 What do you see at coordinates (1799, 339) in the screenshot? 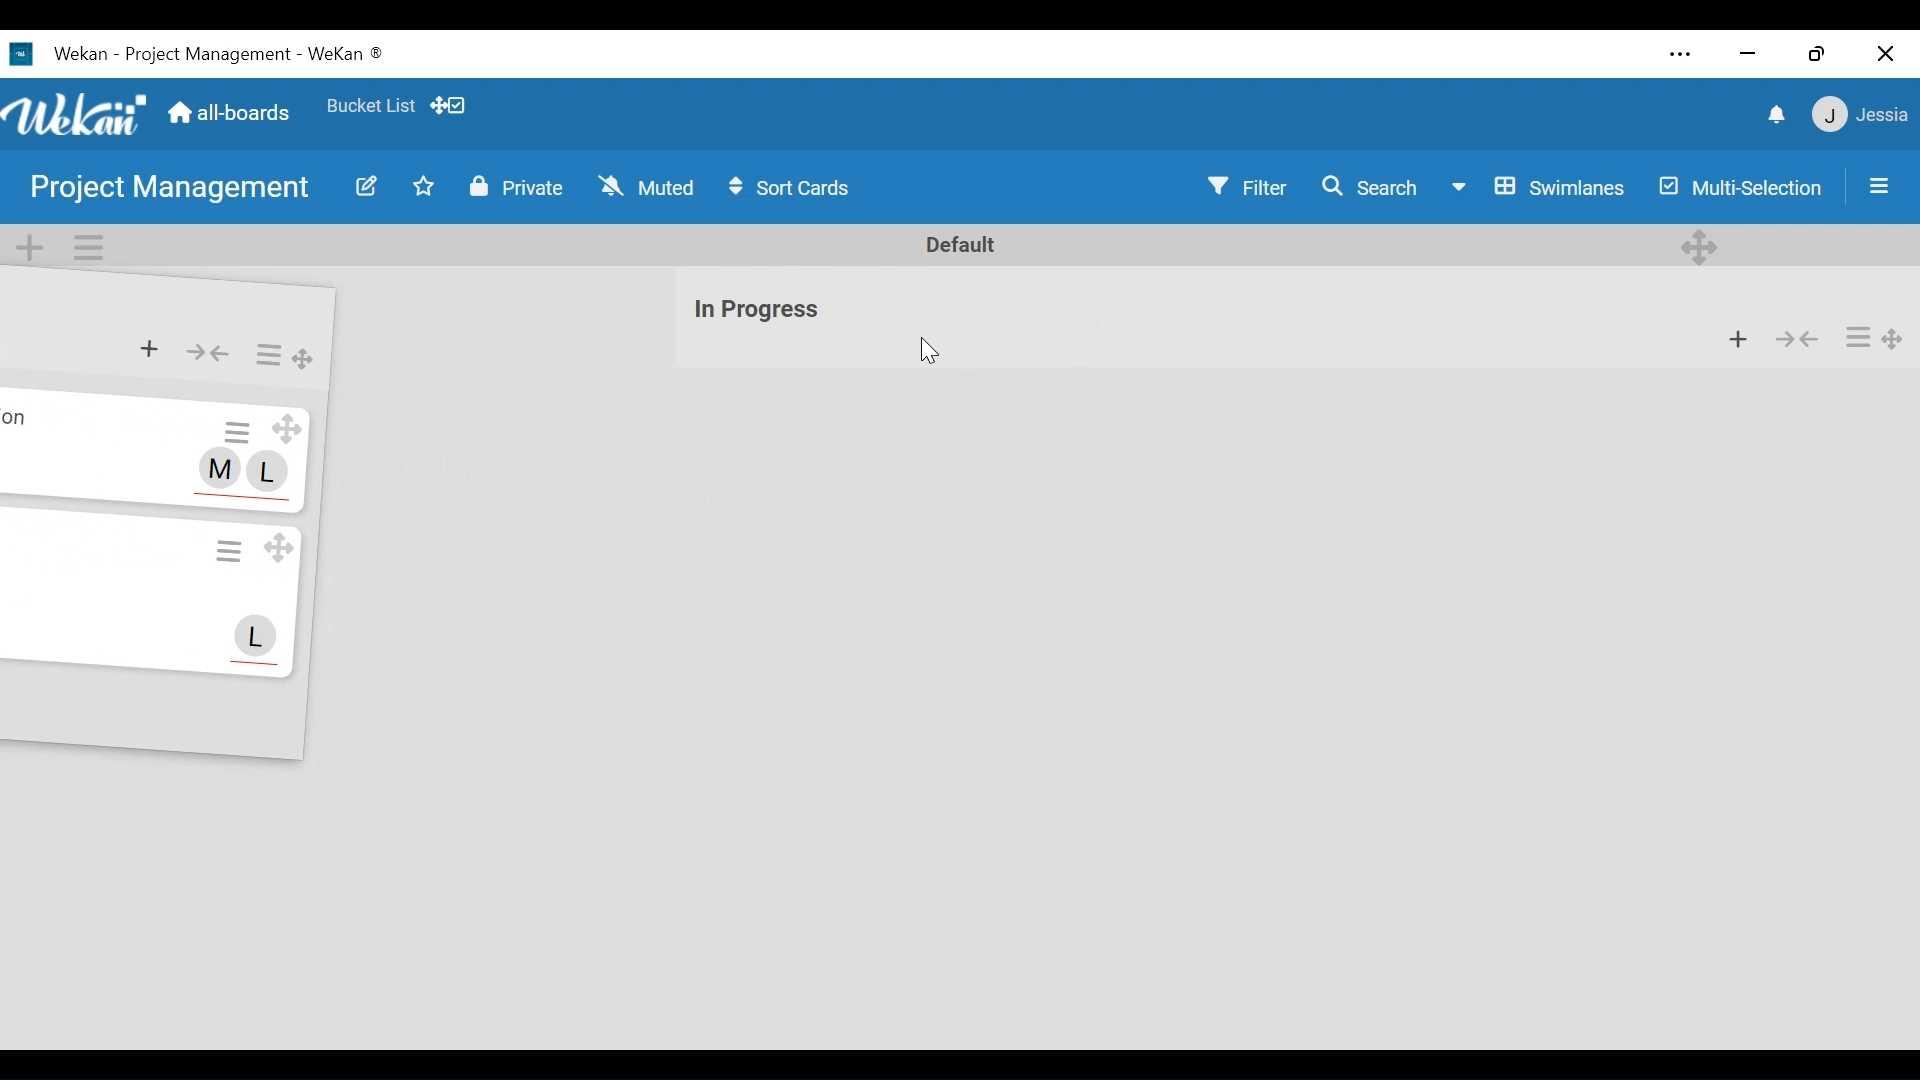
I see `Collapse` at bounding box center [1799, 339].